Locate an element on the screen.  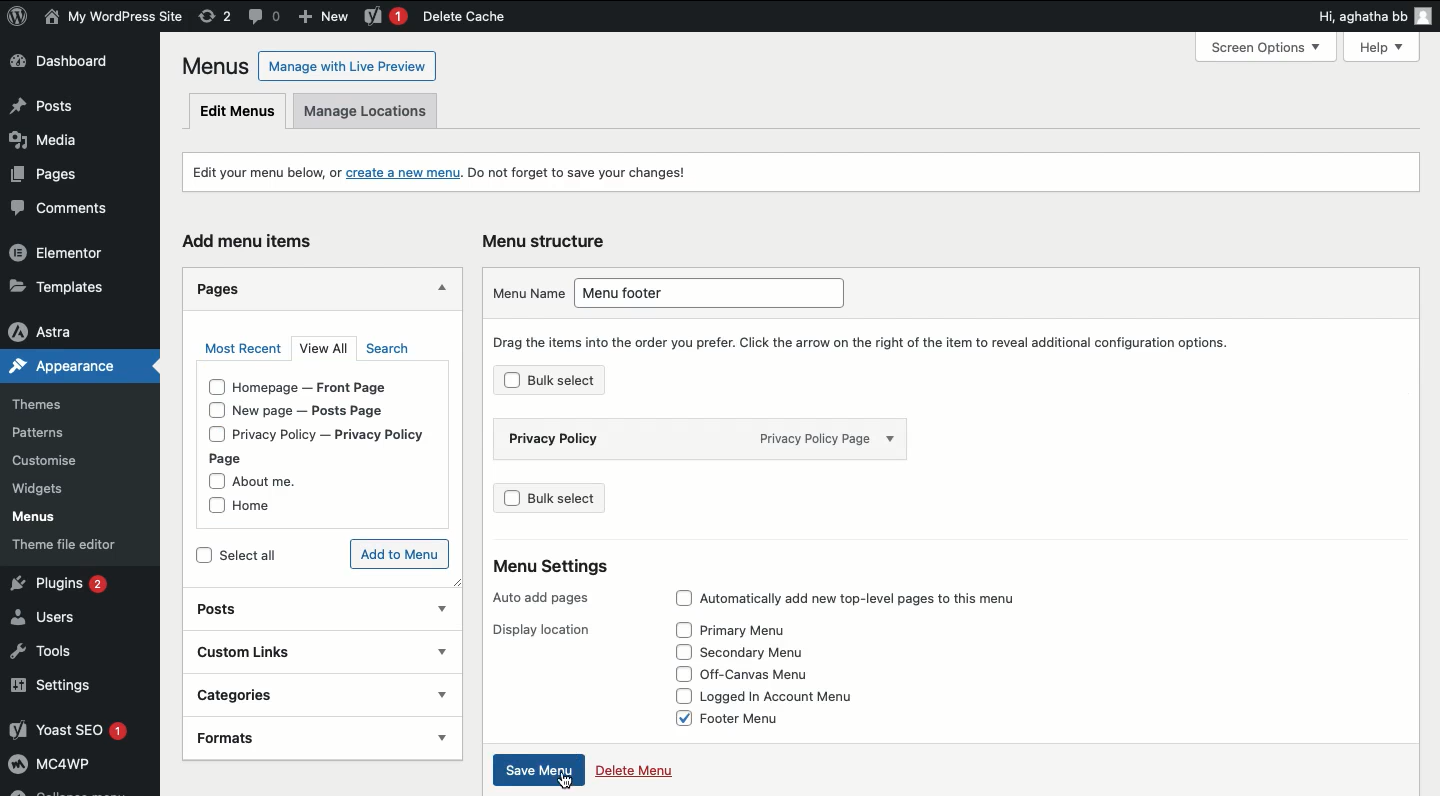
Check box is located at coordinates (677, 722).